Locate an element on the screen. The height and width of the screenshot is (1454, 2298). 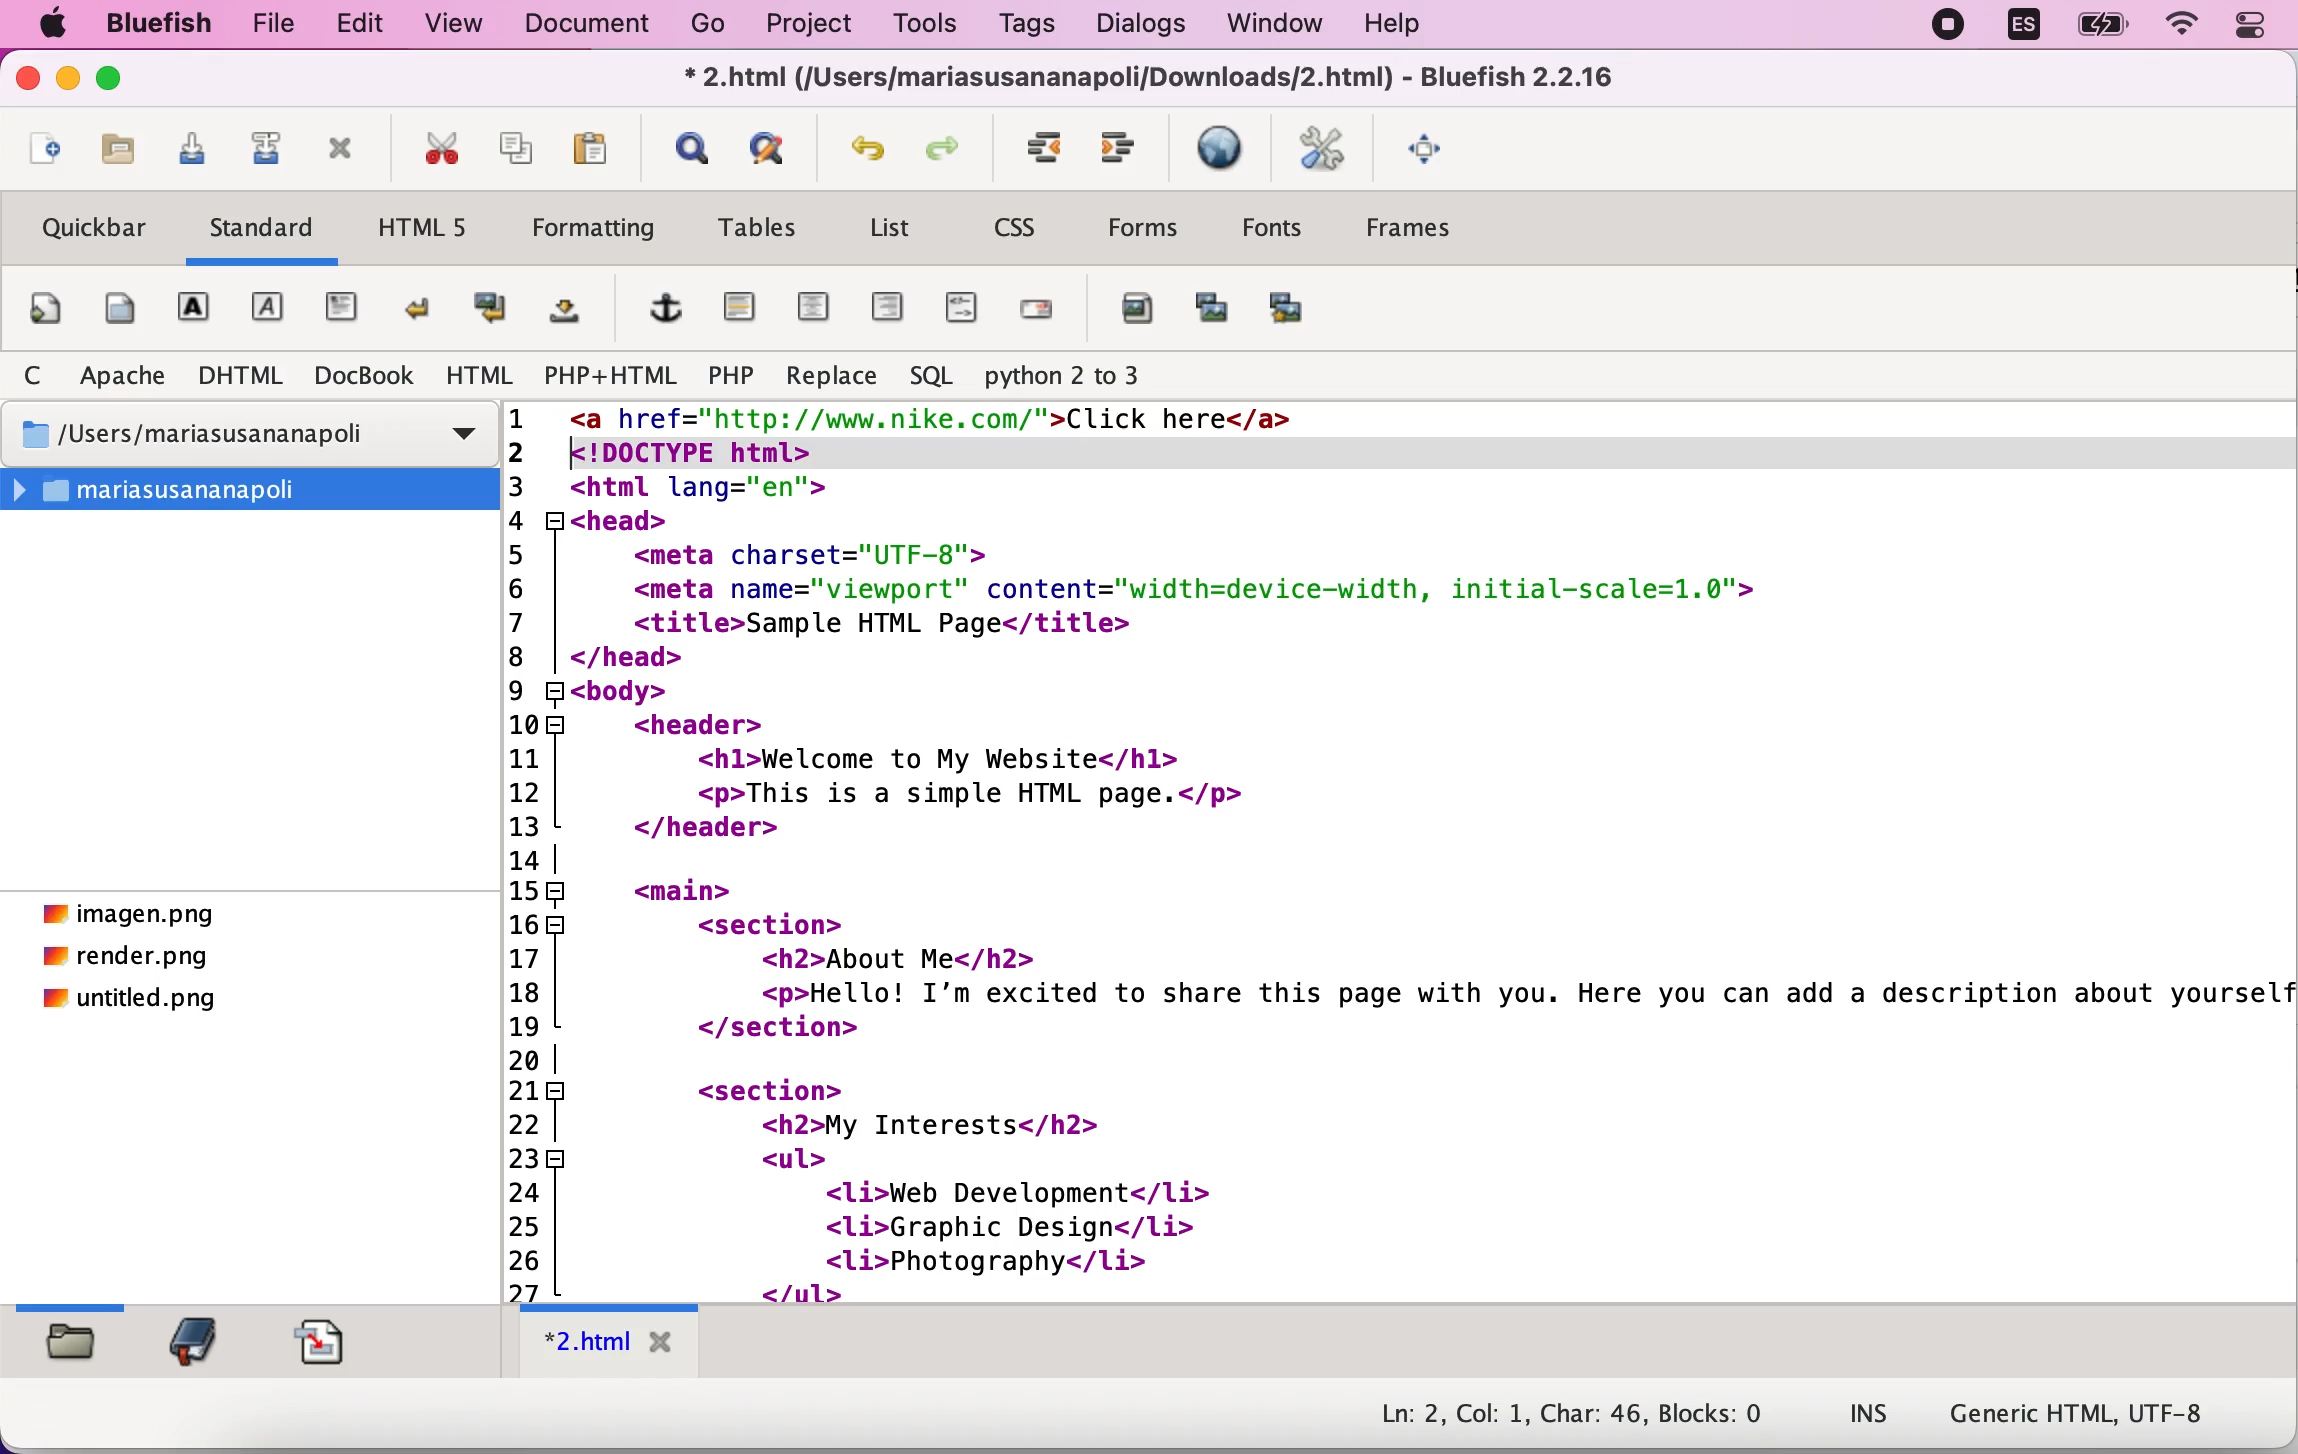
go is located at coordinates (714, 26).